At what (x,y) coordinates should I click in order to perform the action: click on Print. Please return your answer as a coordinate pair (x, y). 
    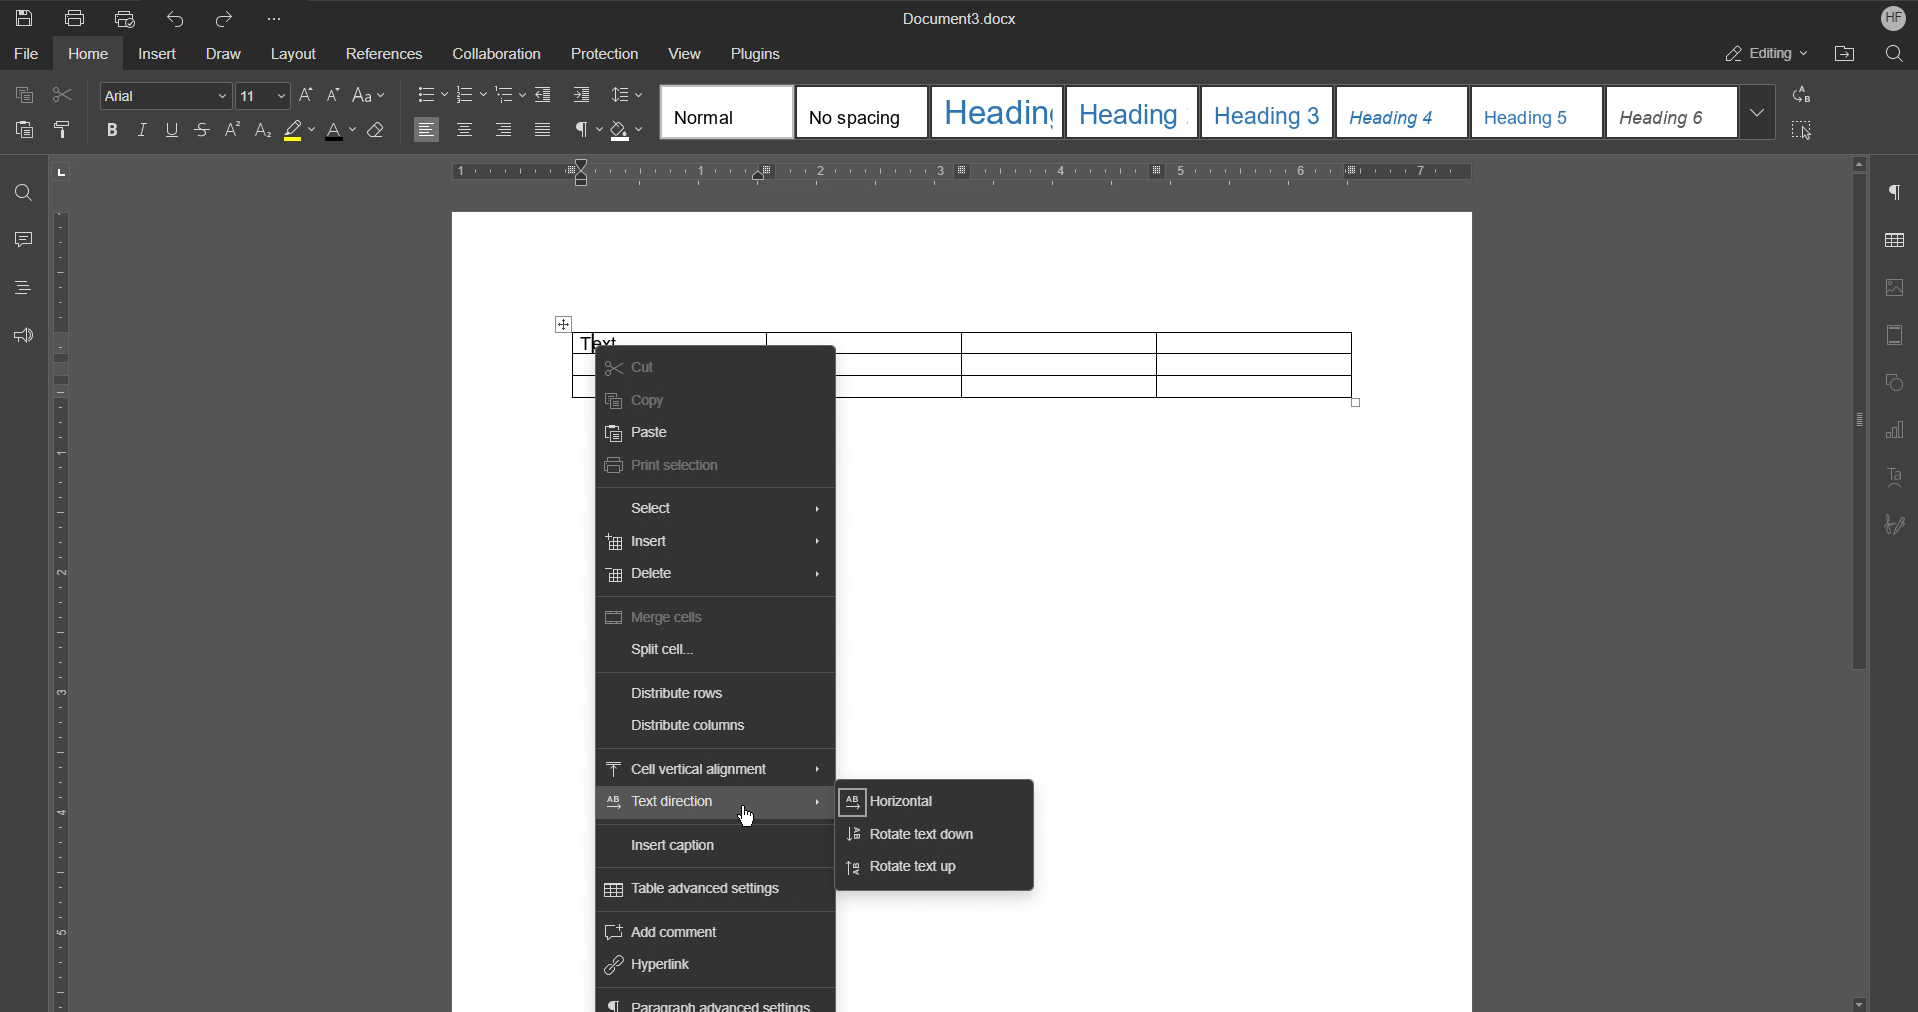
    Looking at the image, I should click on (71, 16).